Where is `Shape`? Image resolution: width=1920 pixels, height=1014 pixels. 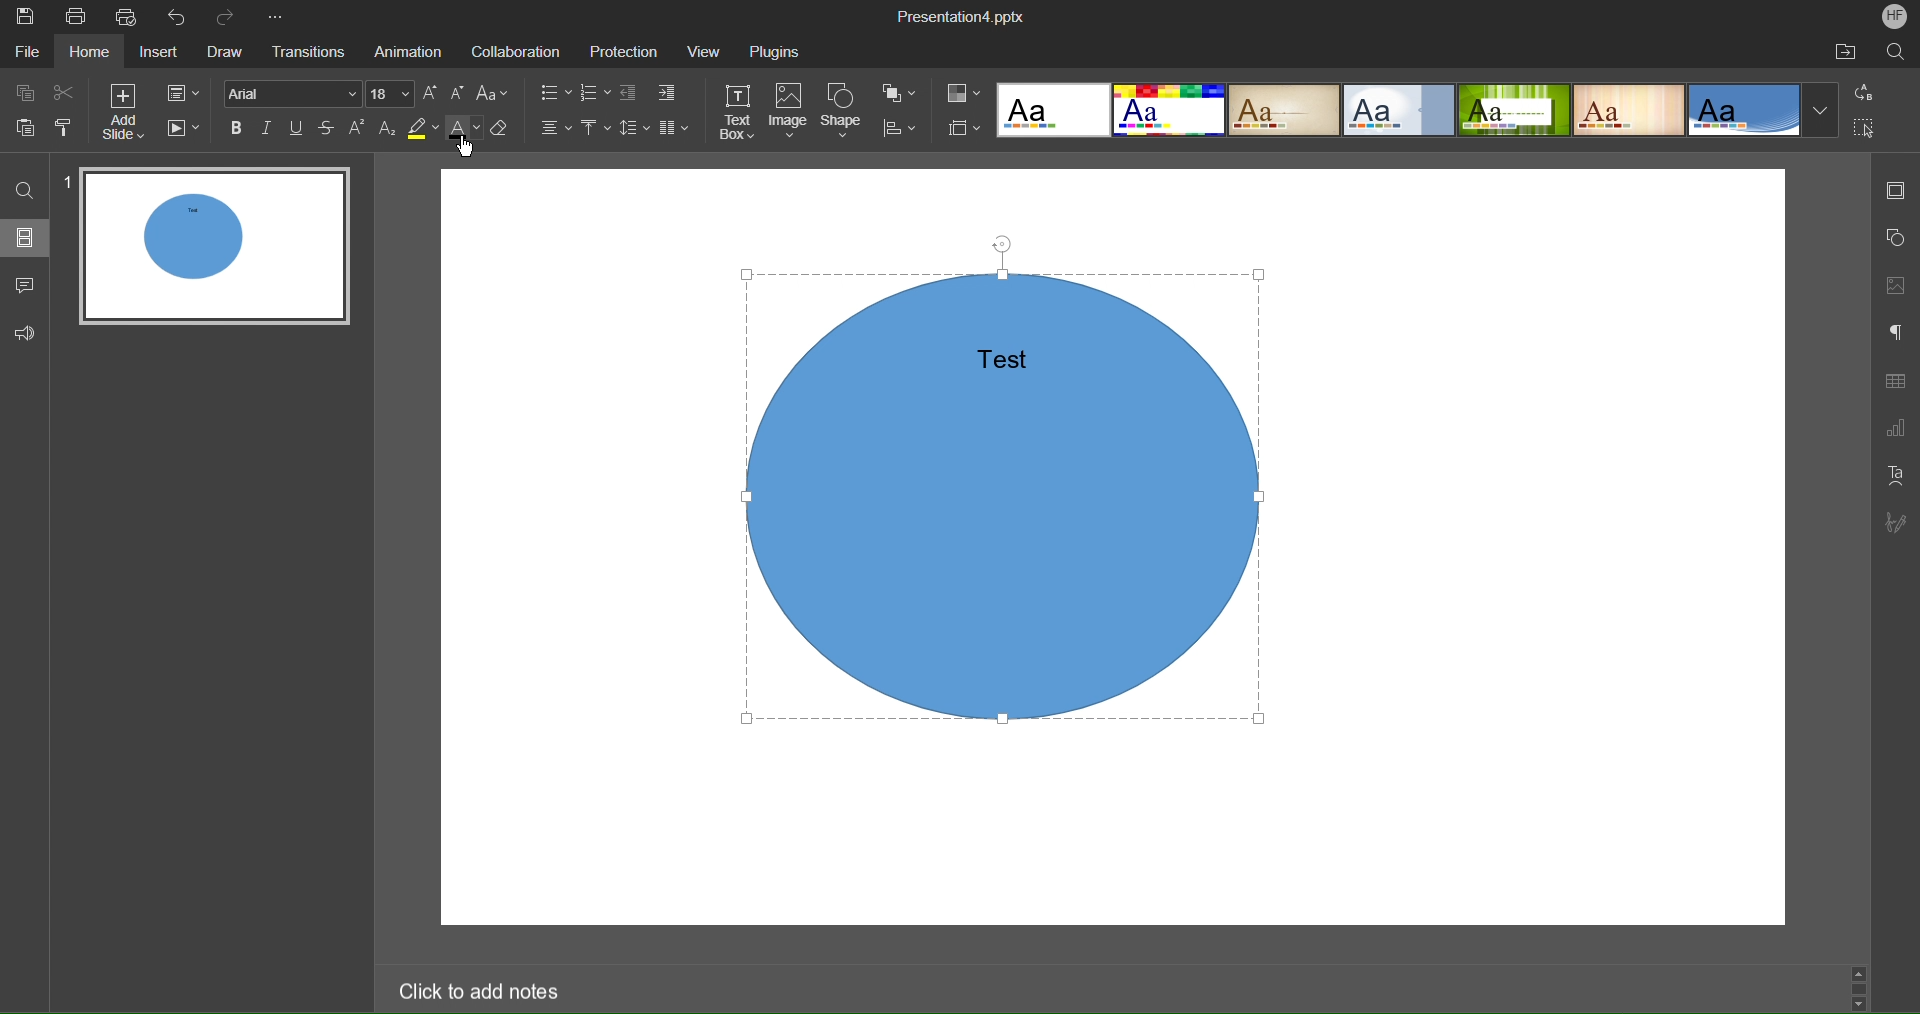
Shape is located at coordinates (845, 112).